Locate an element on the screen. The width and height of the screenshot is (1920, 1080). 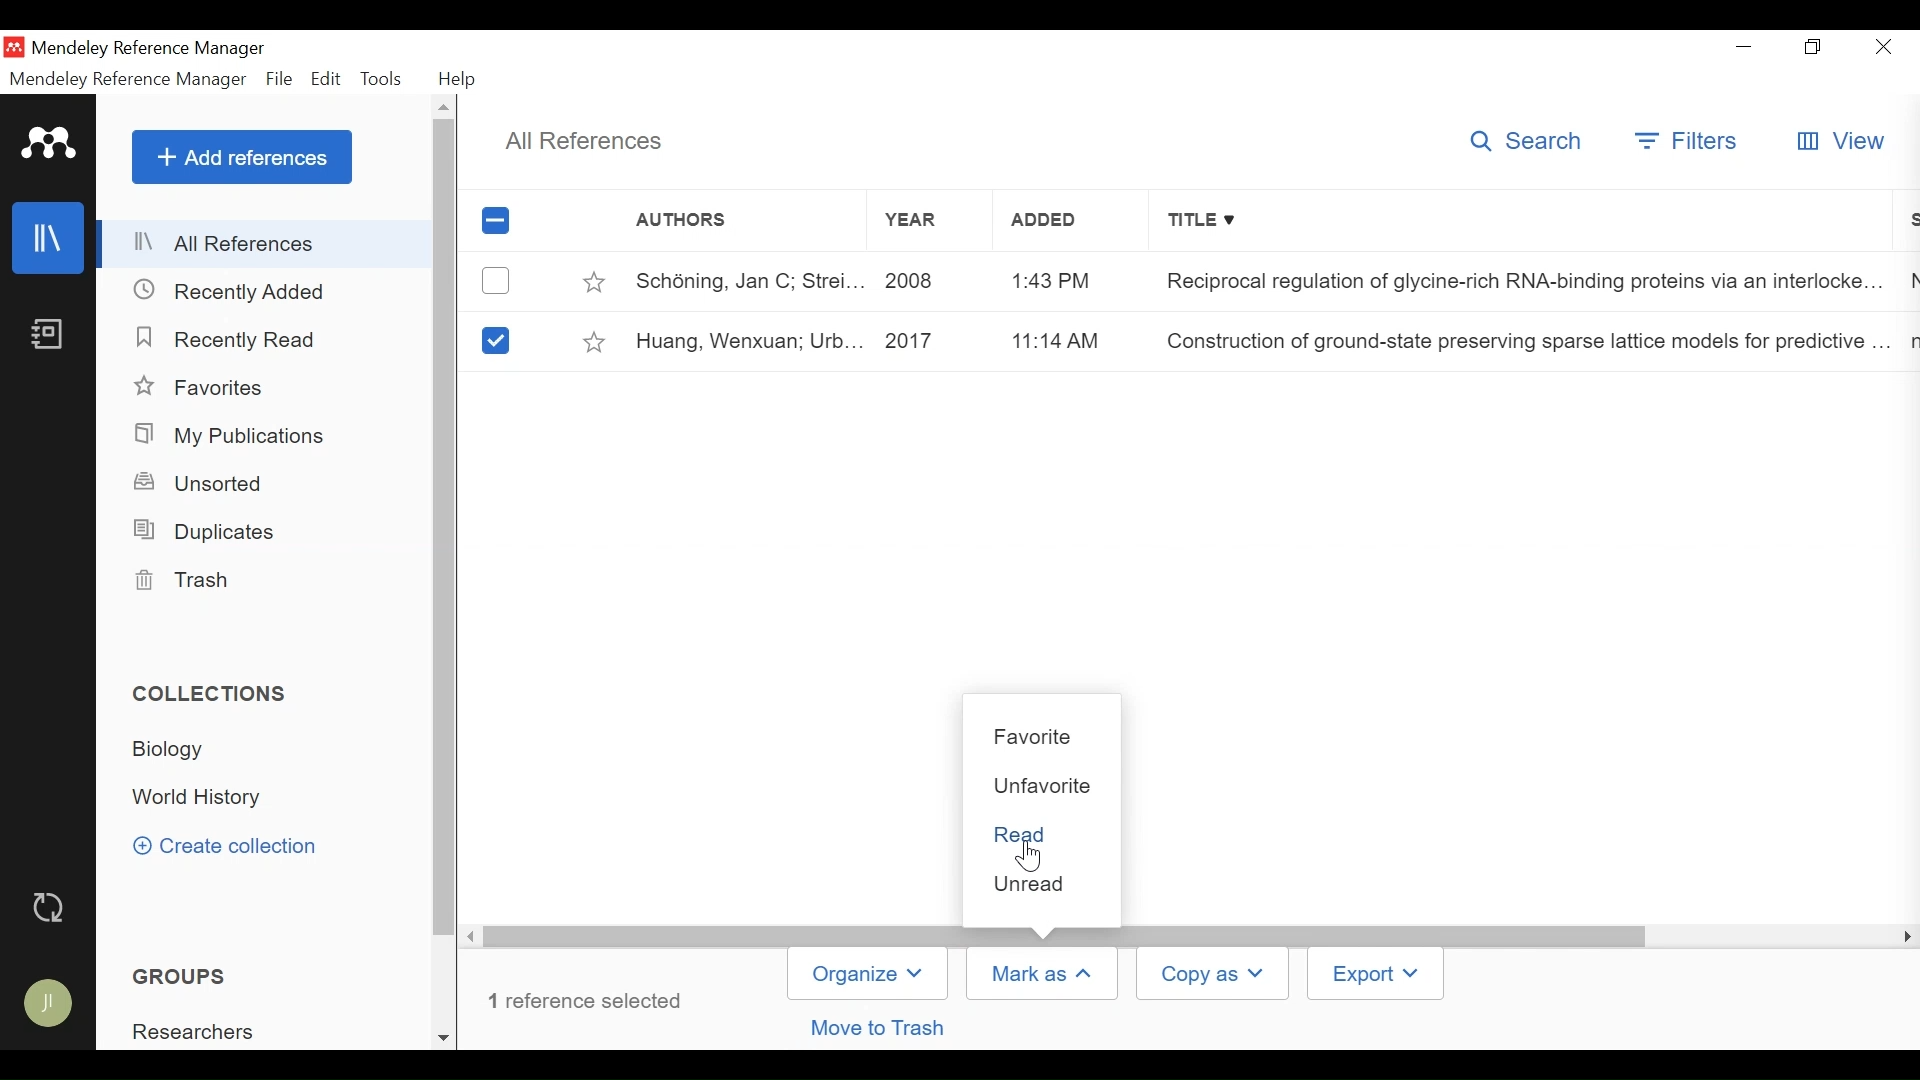
Filter is located at coordinates (1690, 141).